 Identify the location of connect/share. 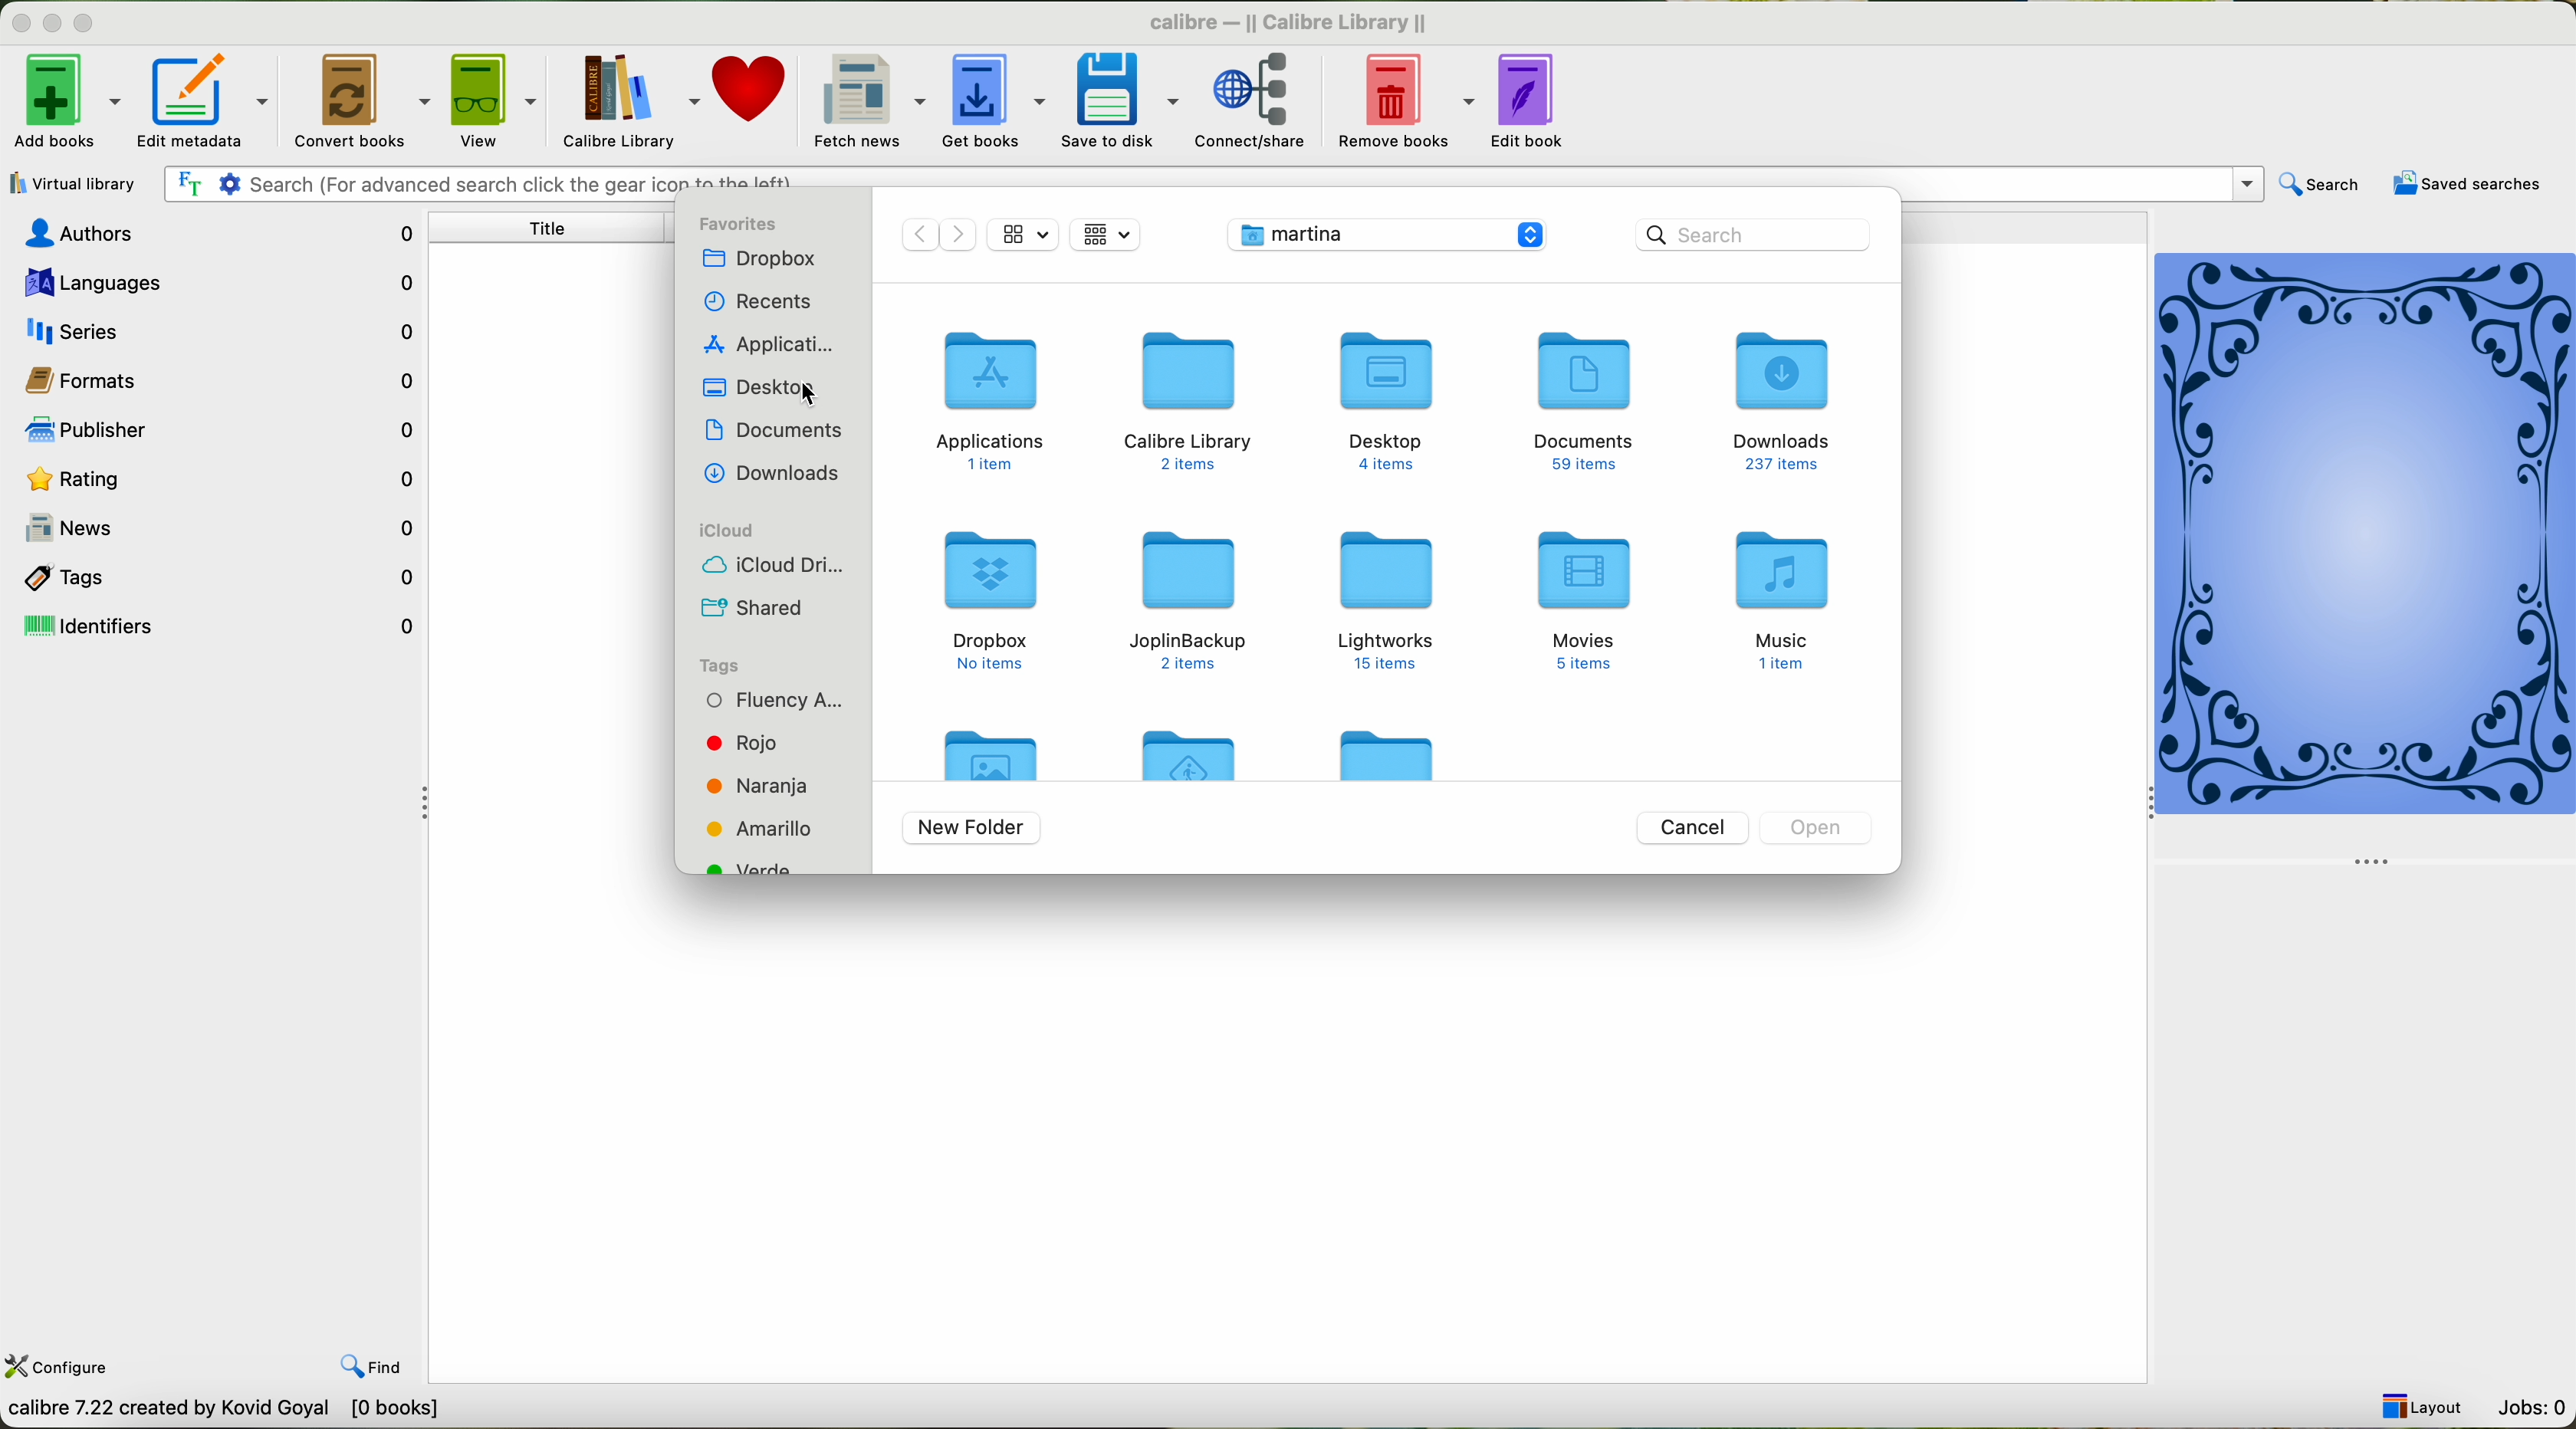
(1260, 101).